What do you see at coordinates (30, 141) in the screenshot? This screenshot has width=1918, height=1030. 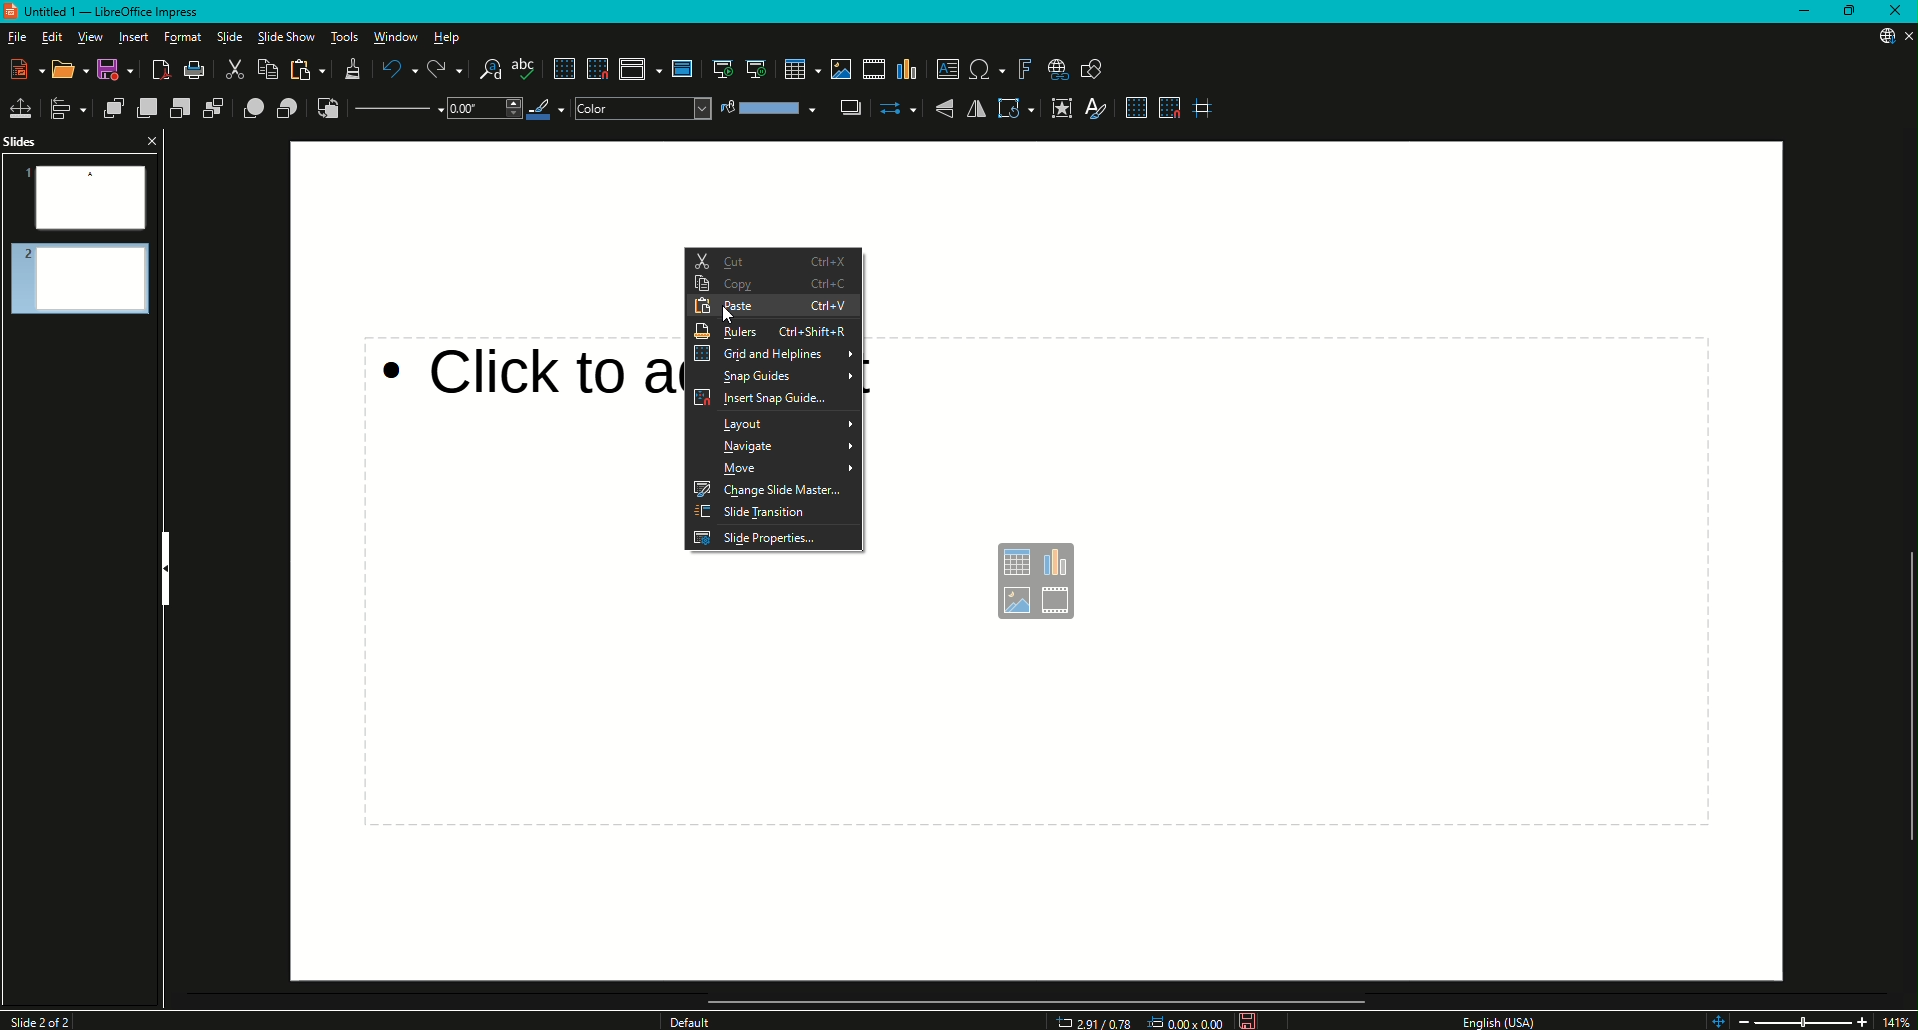 I see `Slides` at bounding box center [30, 141].